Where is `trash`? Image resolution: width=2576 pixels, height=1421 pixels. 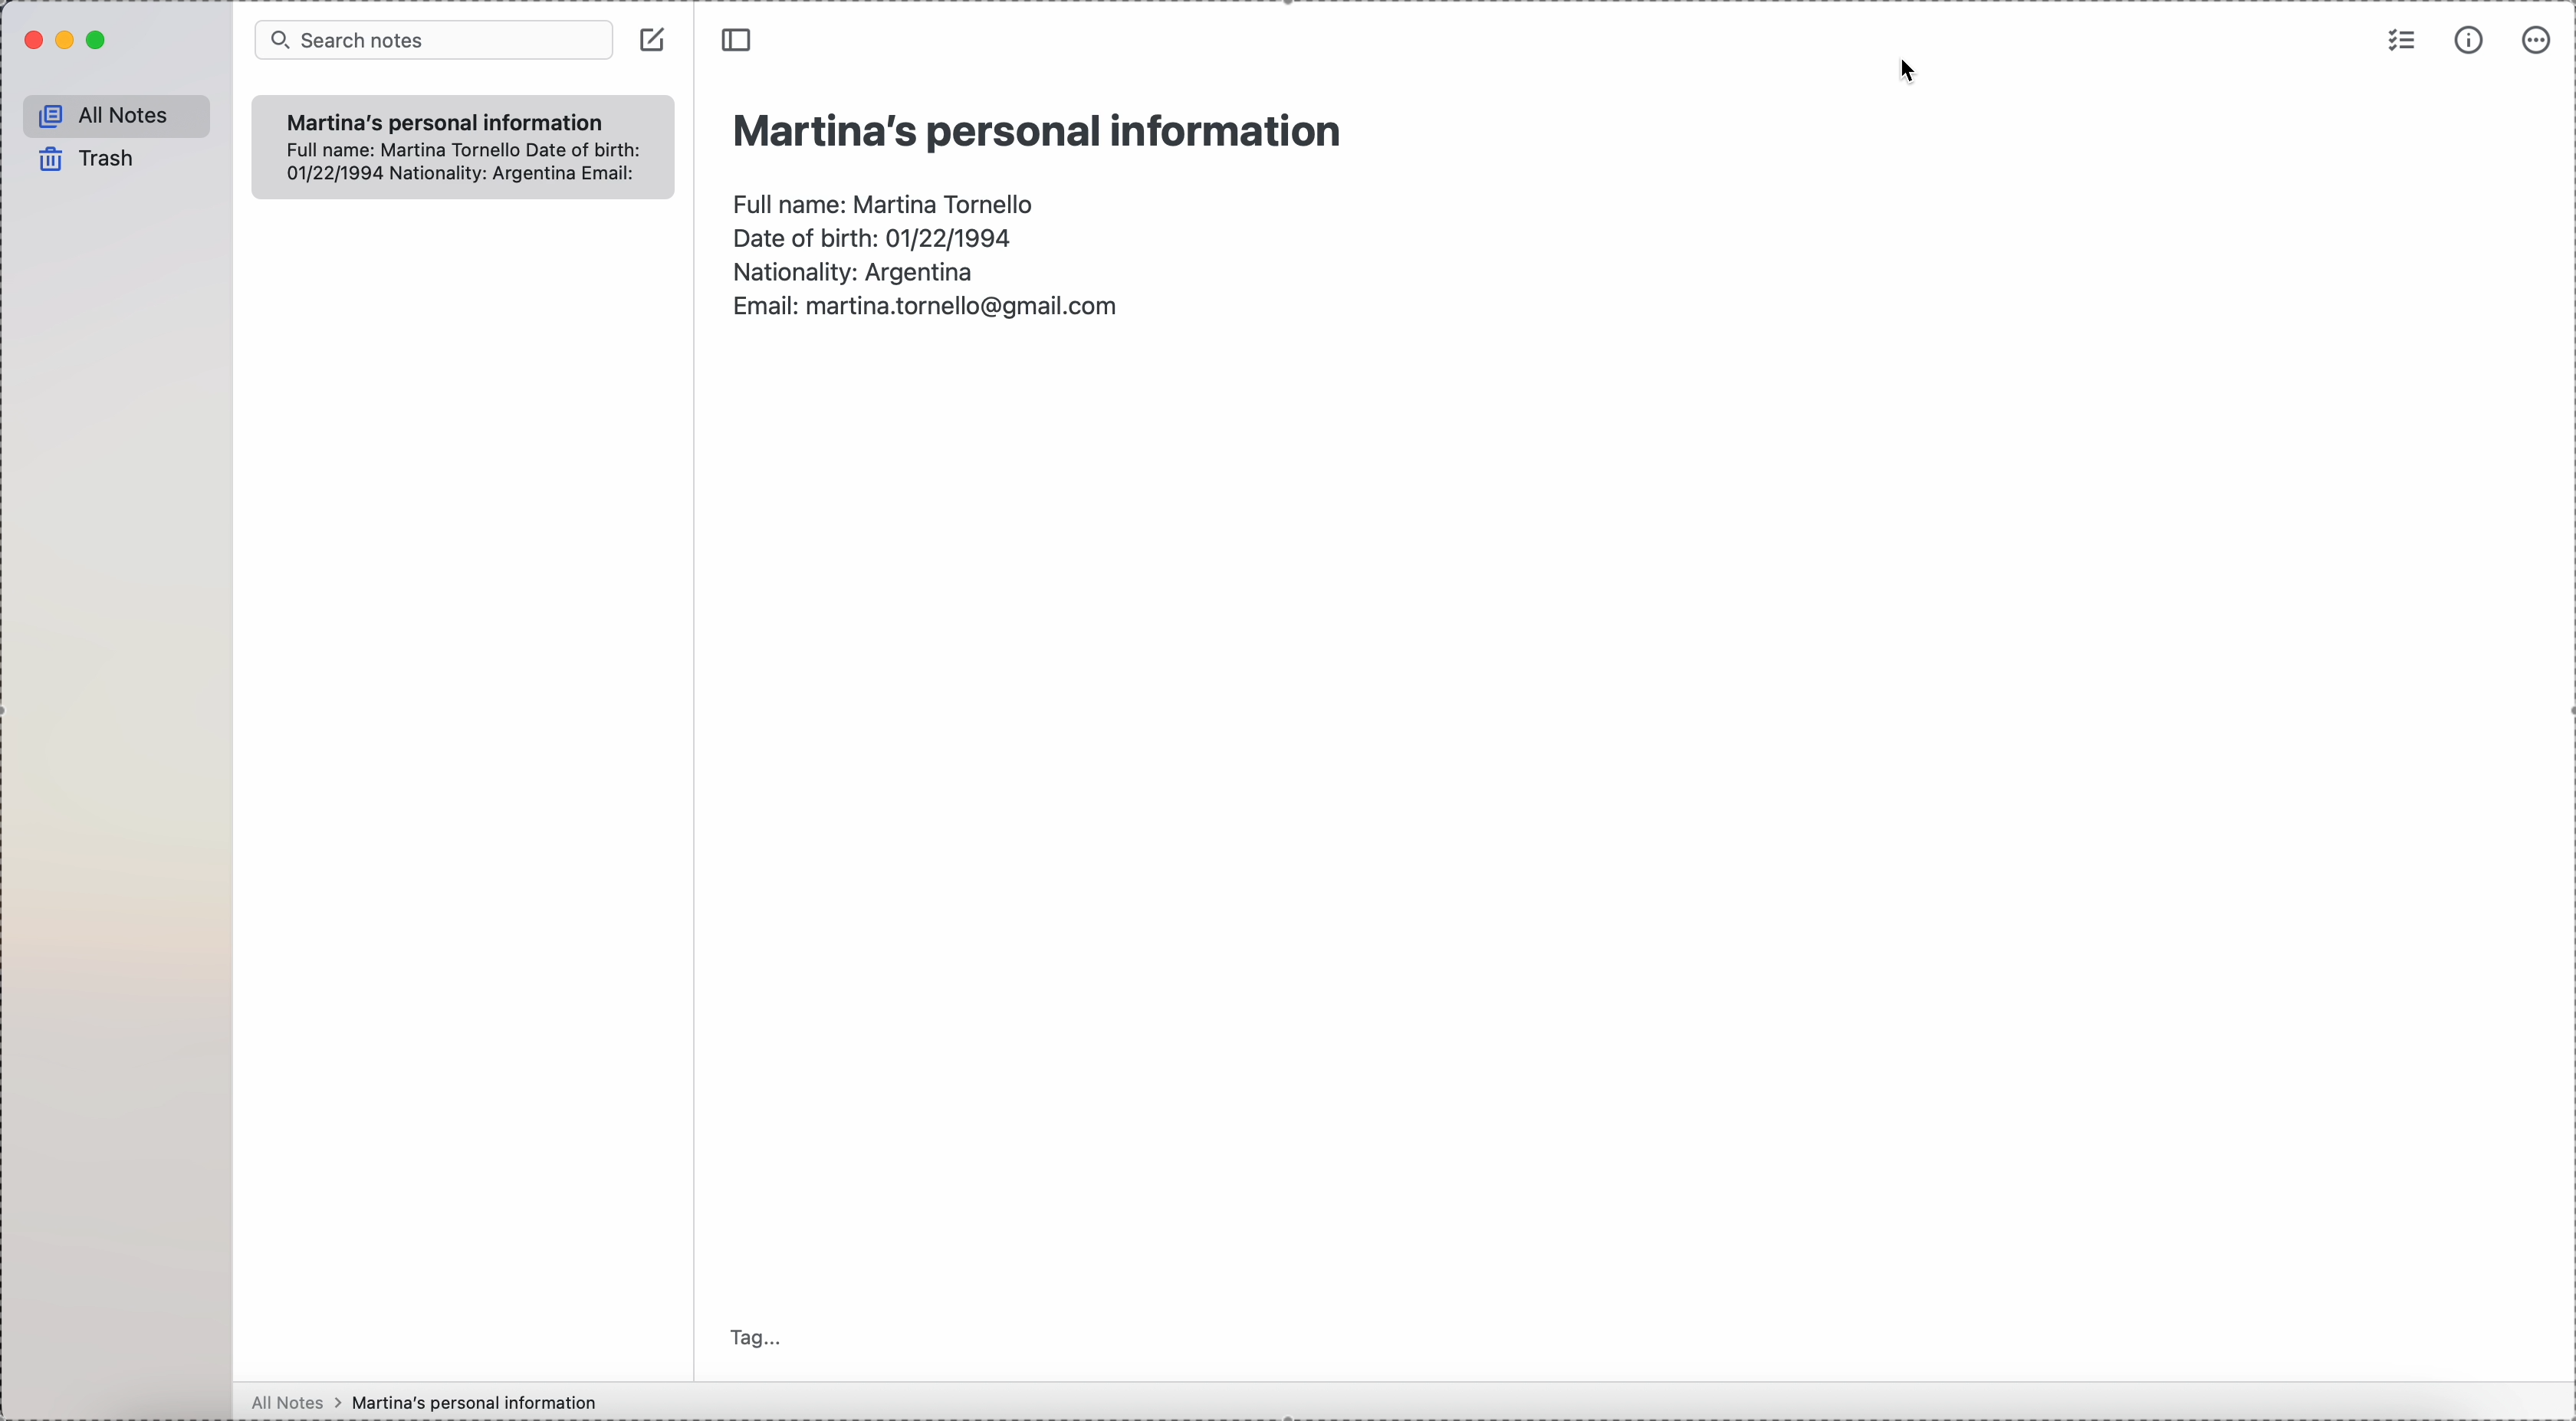 trash is located at coordinates (82, 158).